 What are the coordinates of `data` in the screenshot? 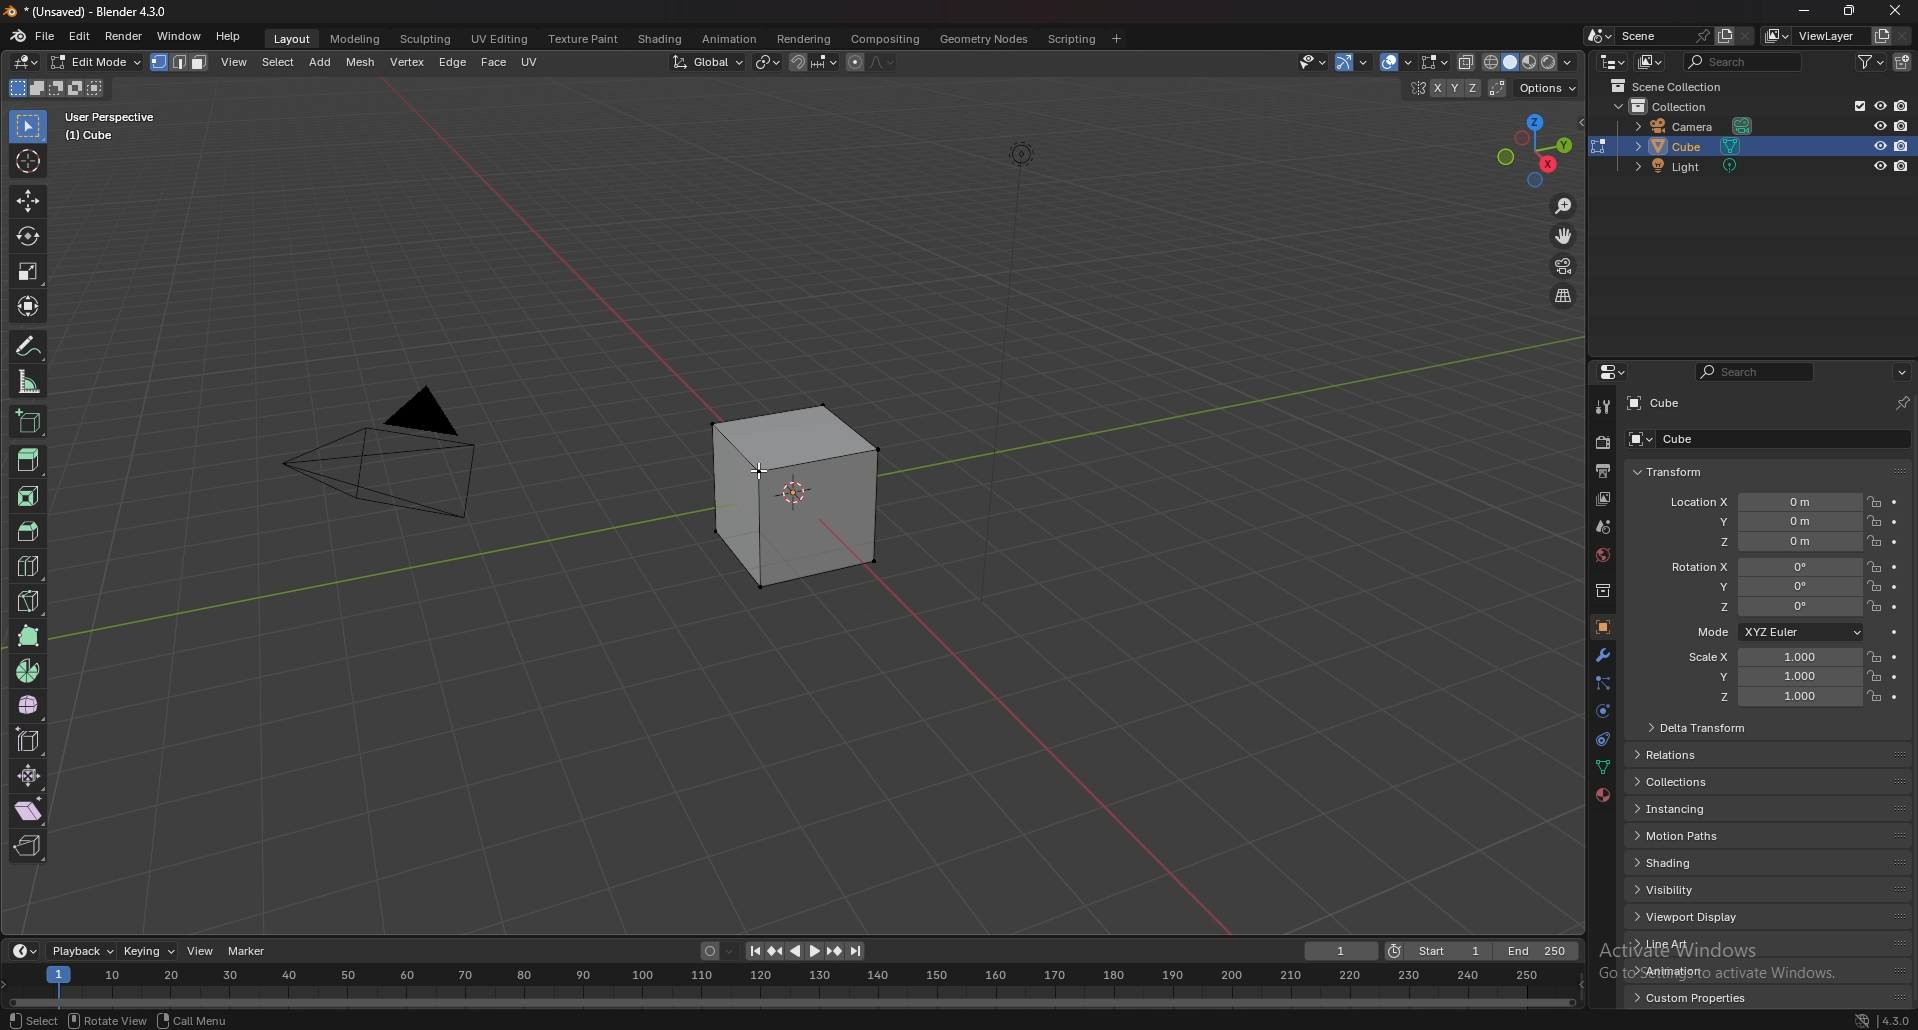 It's located at (1602, 767).